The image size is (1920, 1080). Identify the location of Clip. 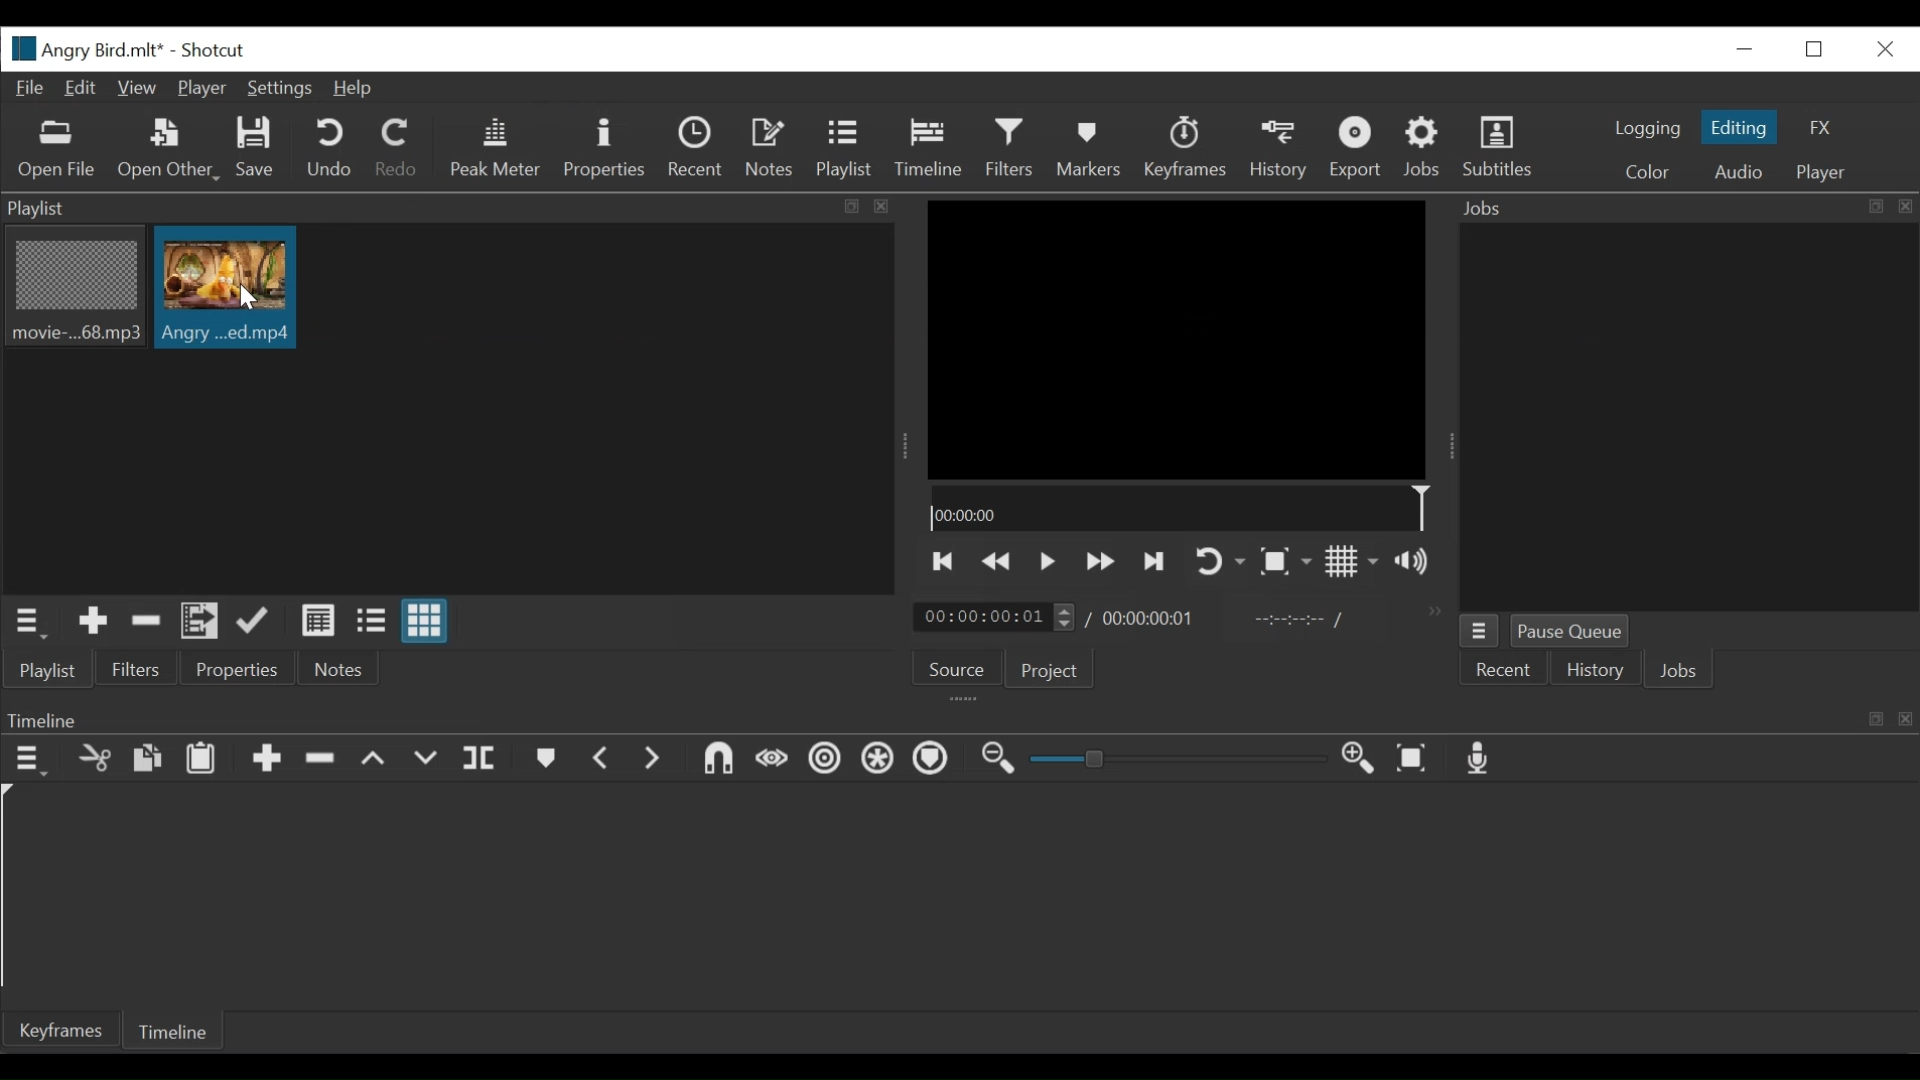
(73, 289).